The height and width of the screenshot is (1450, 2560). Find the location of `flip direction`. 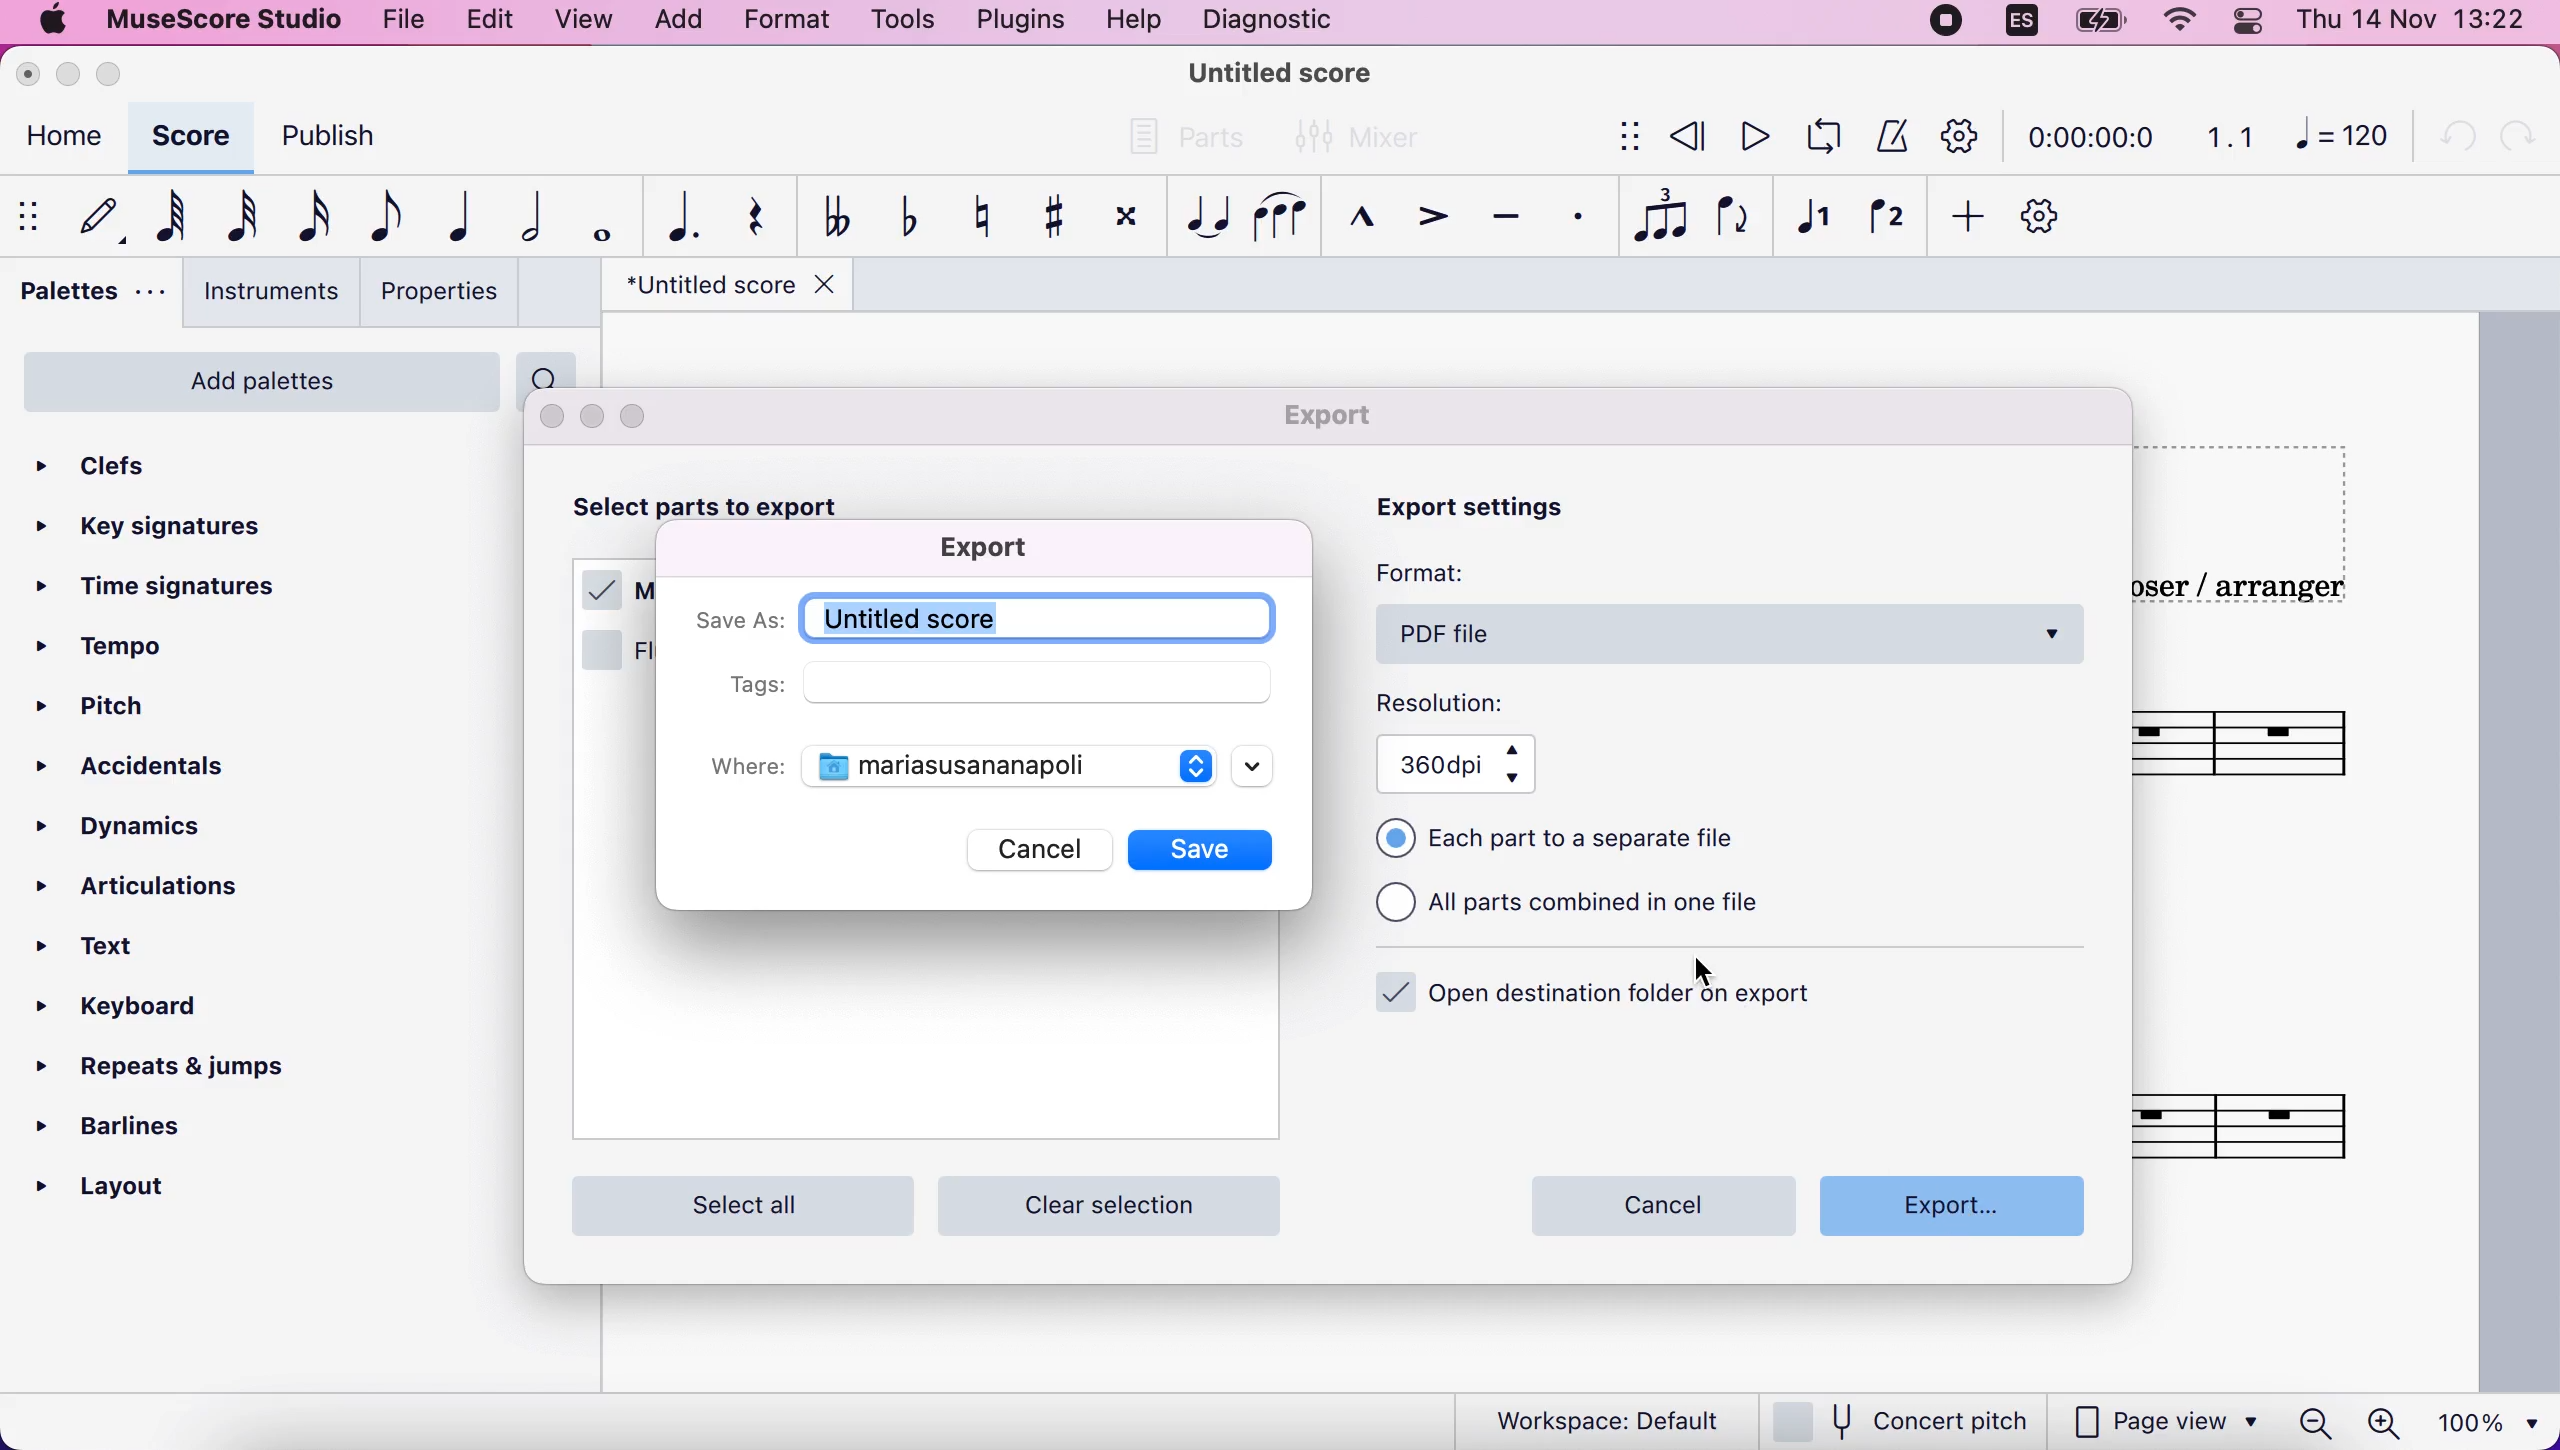

flip direction is located at coordinates (1736, 214).